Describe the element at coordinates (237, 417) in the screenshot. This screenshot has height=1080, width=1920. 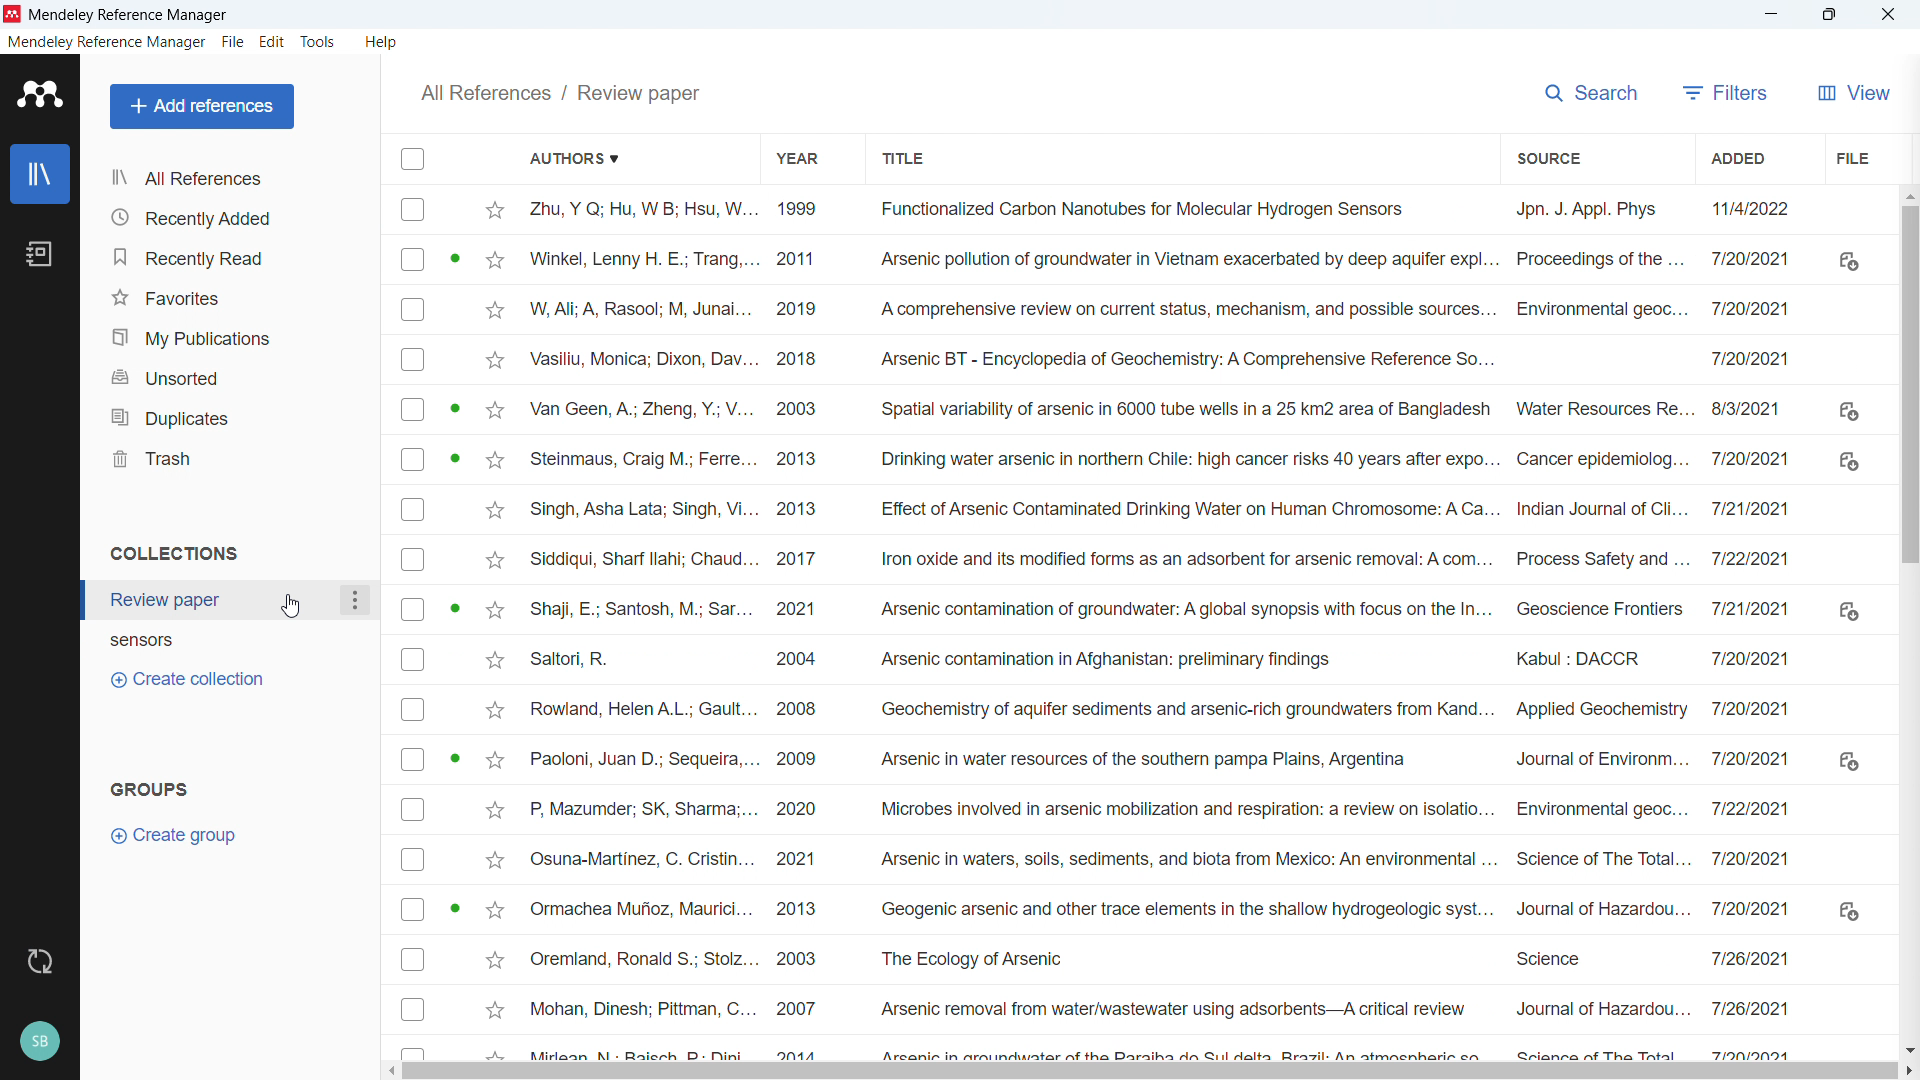
I see `Duplicates ` at that location.